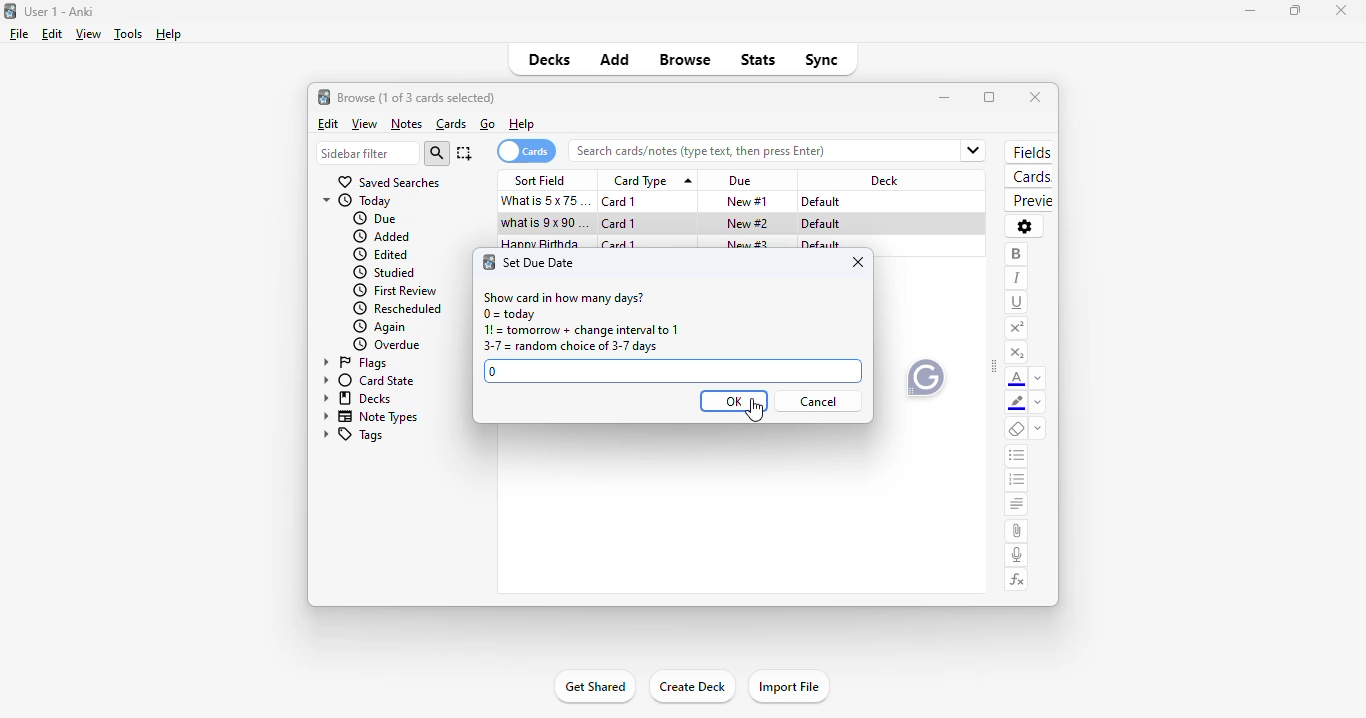  Describe the element at coordinates (1038, 404) in the screenshot. I see `remove color` at that location.